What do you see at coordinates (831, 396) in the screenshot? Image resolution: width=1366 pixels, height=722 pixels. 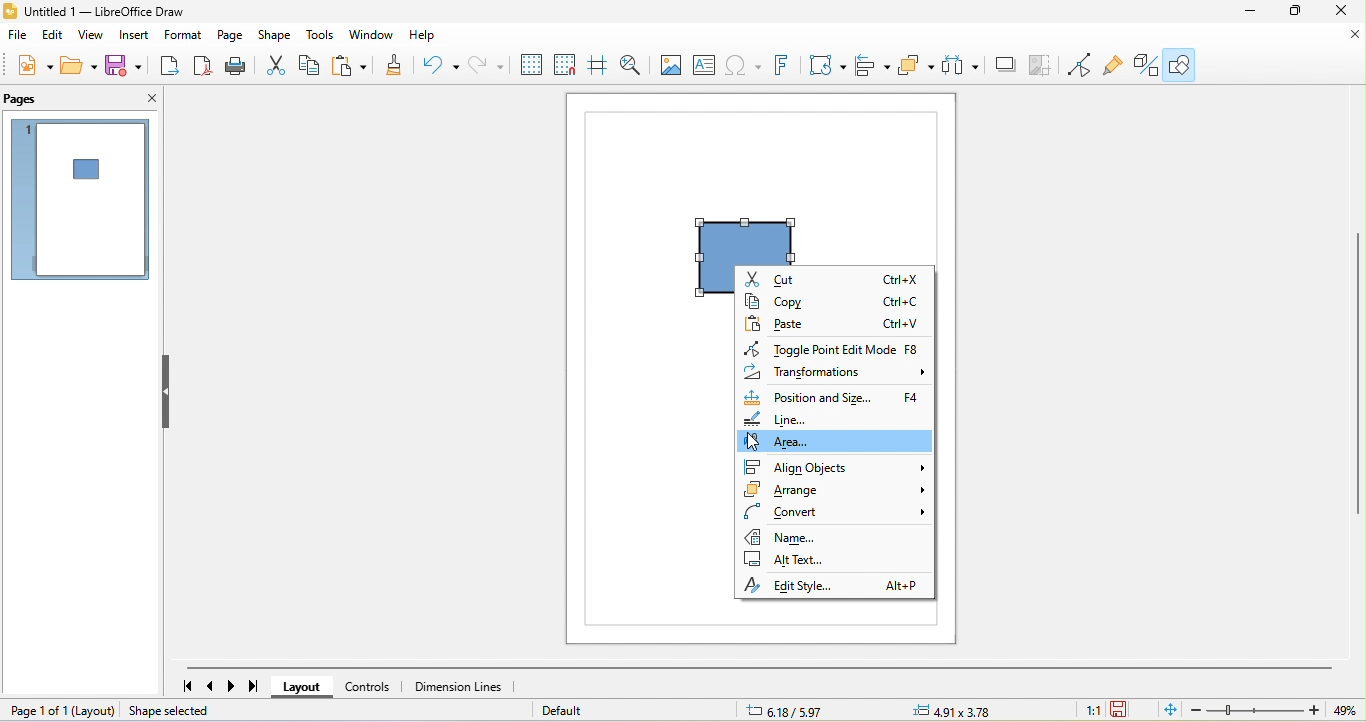 I see `position and size` at bounding box center [831, 396].